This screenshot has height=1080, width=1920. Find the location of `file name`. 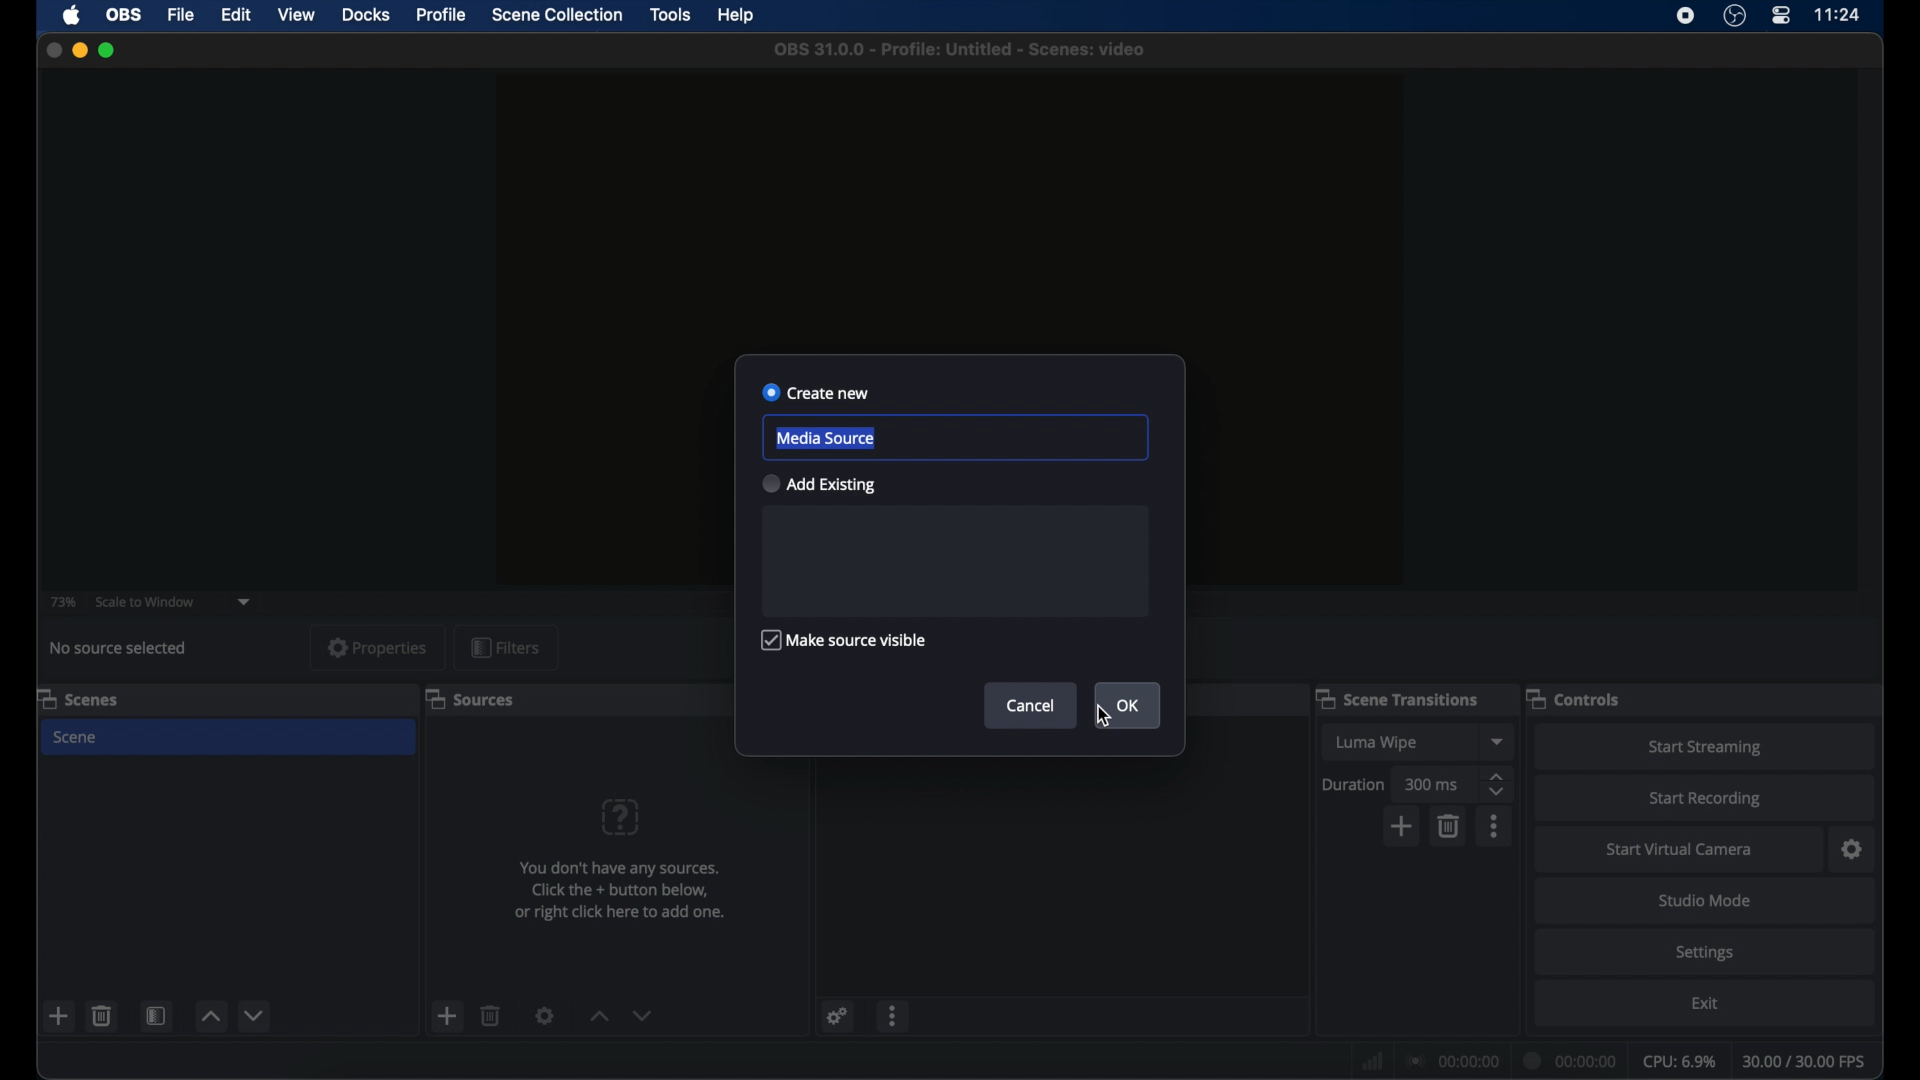

file name is located at coordinates (959, 50).